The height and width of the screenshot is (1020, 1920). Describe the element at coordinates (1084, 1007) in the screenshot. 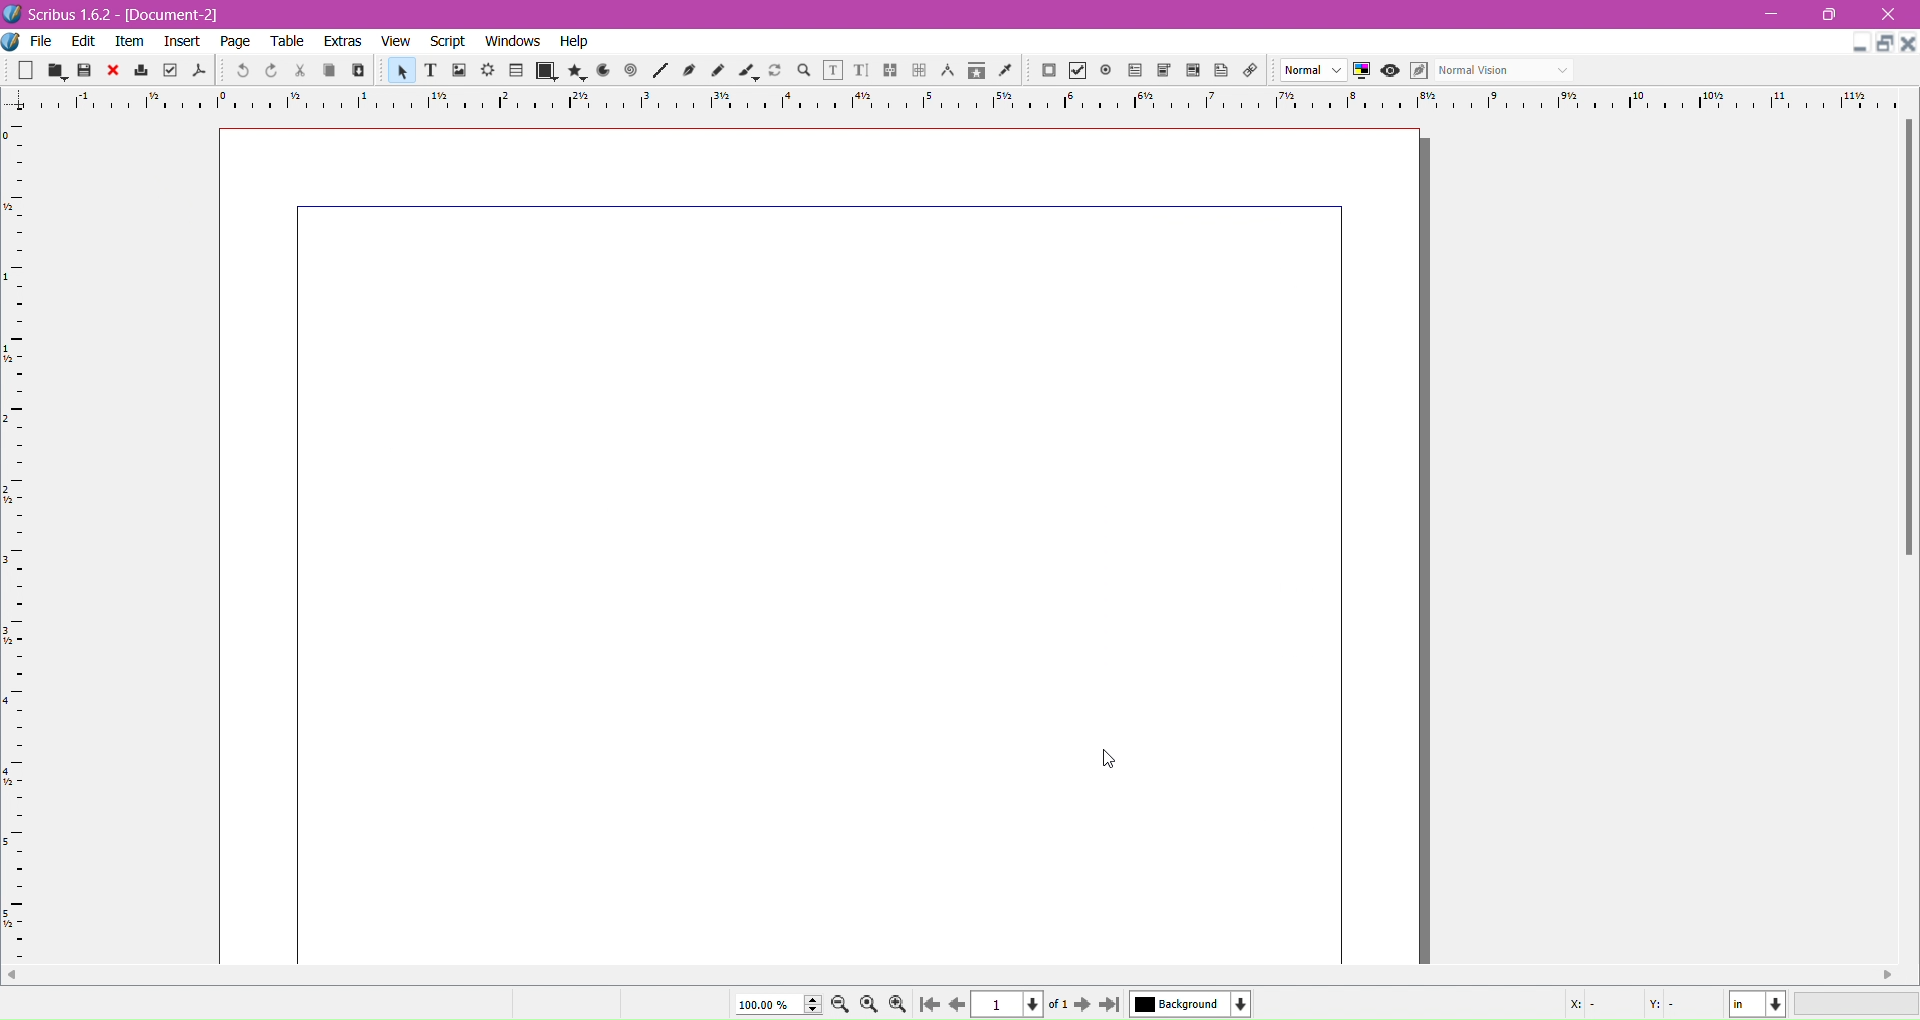

I see `next` at that location.